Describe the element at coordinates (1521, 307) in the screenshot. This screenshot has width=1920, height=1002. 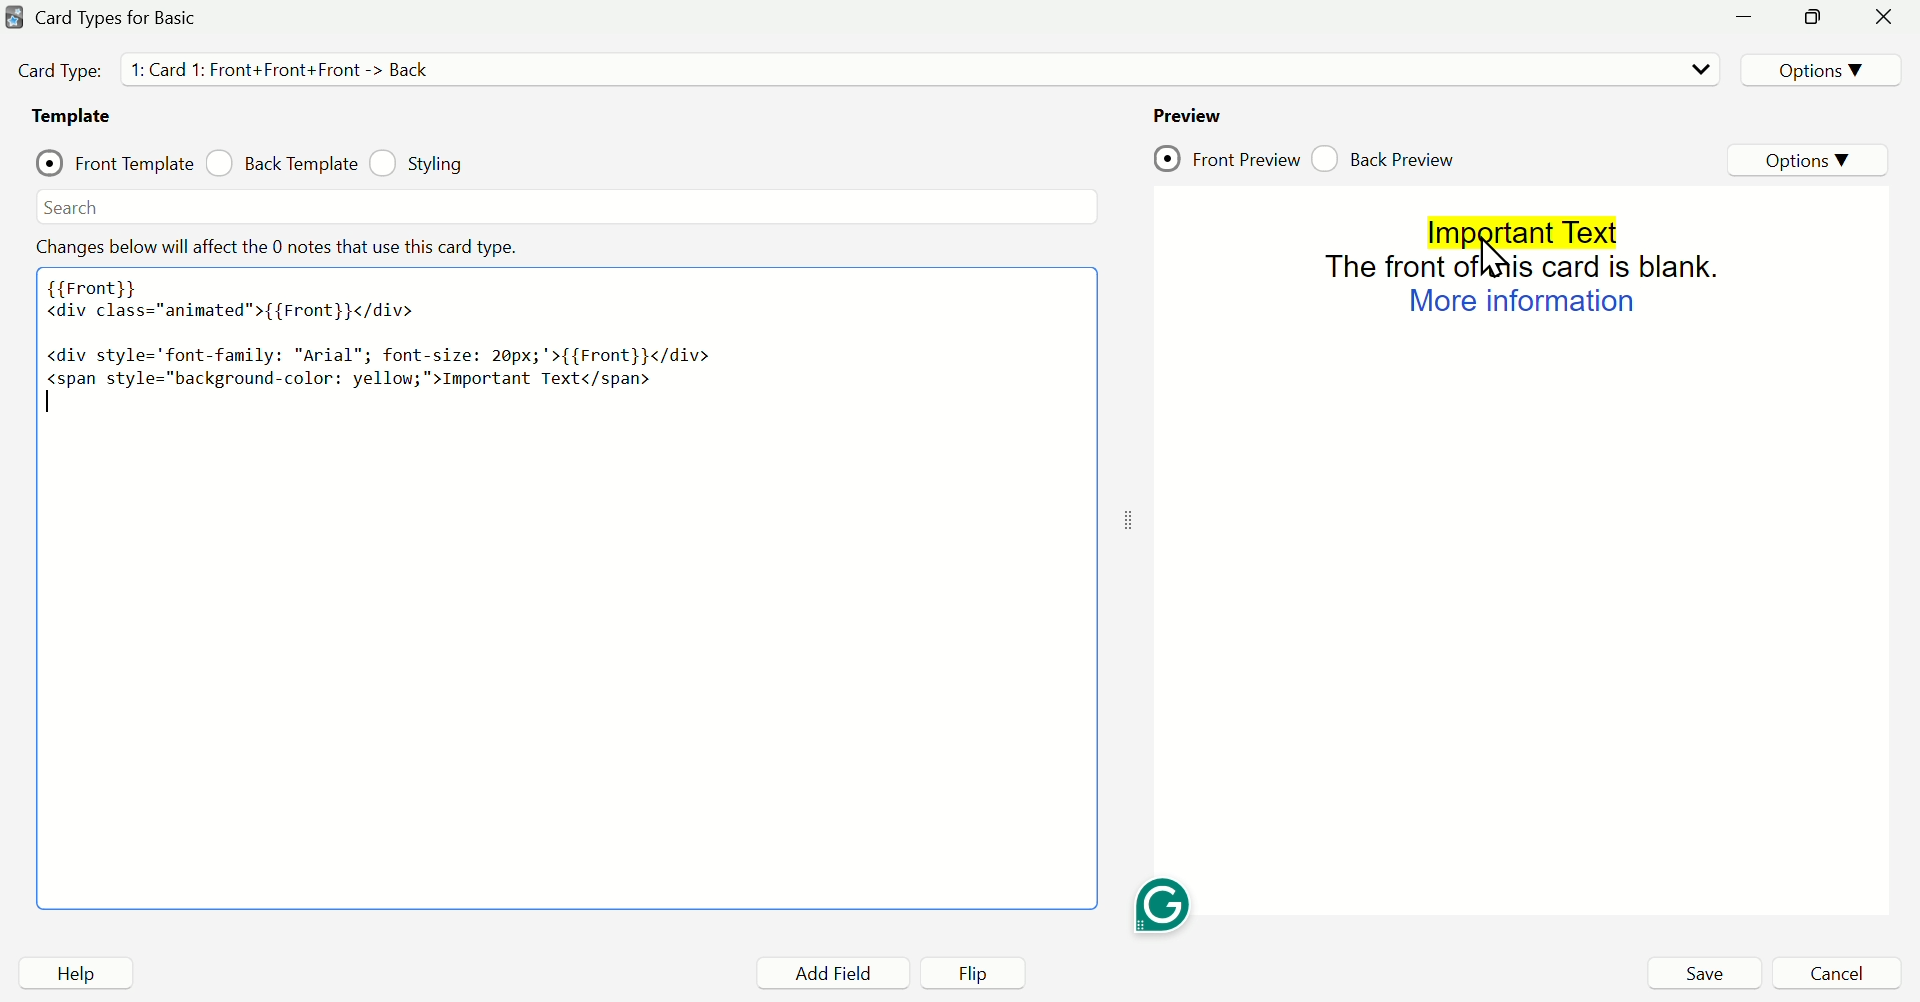
I see `More Information` at that location.